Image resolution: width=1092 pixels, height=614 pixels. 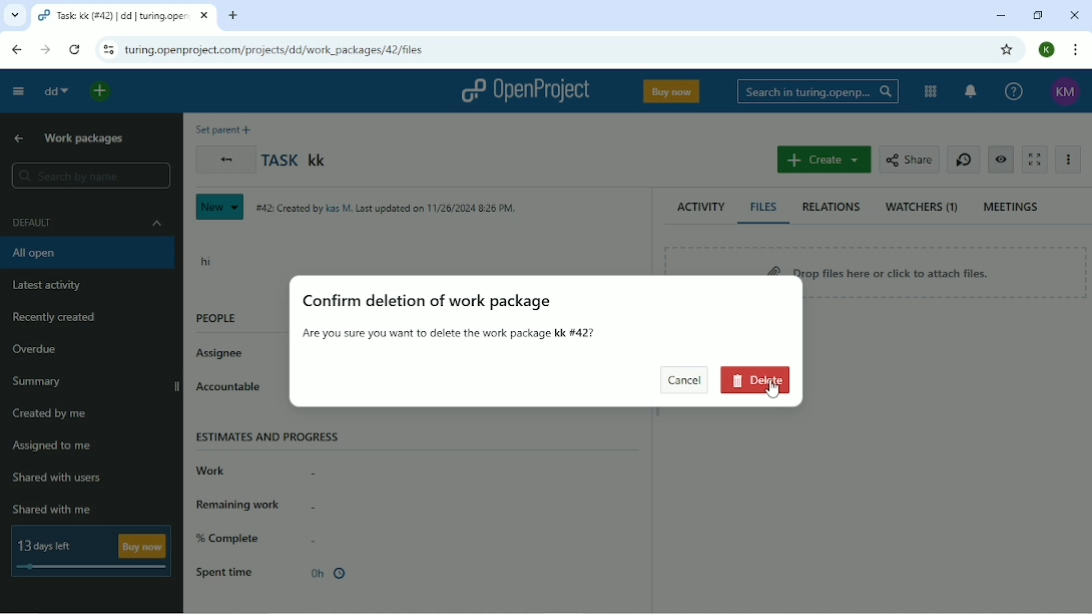 What do you see at coordinates (1034, 159) in the screenshot?
I see `Activate zen mode` at bounding box center [1034, 159].